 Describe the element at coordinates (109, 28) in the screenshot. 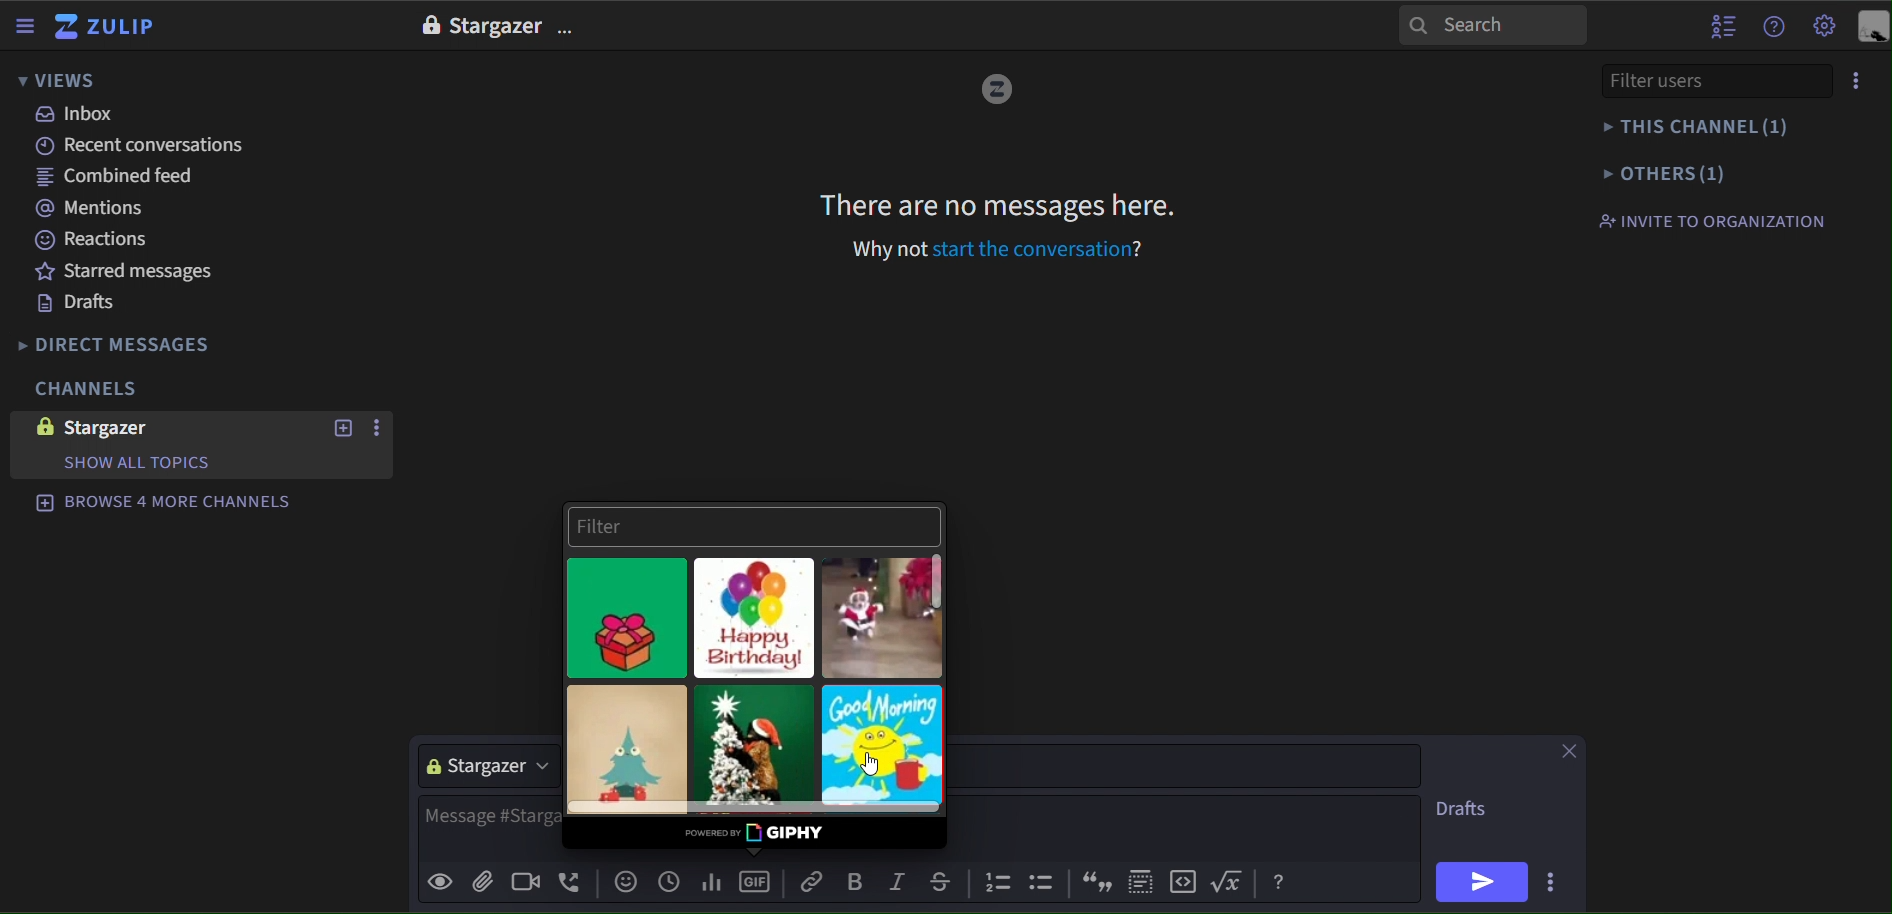

I see `zulip` at that location.